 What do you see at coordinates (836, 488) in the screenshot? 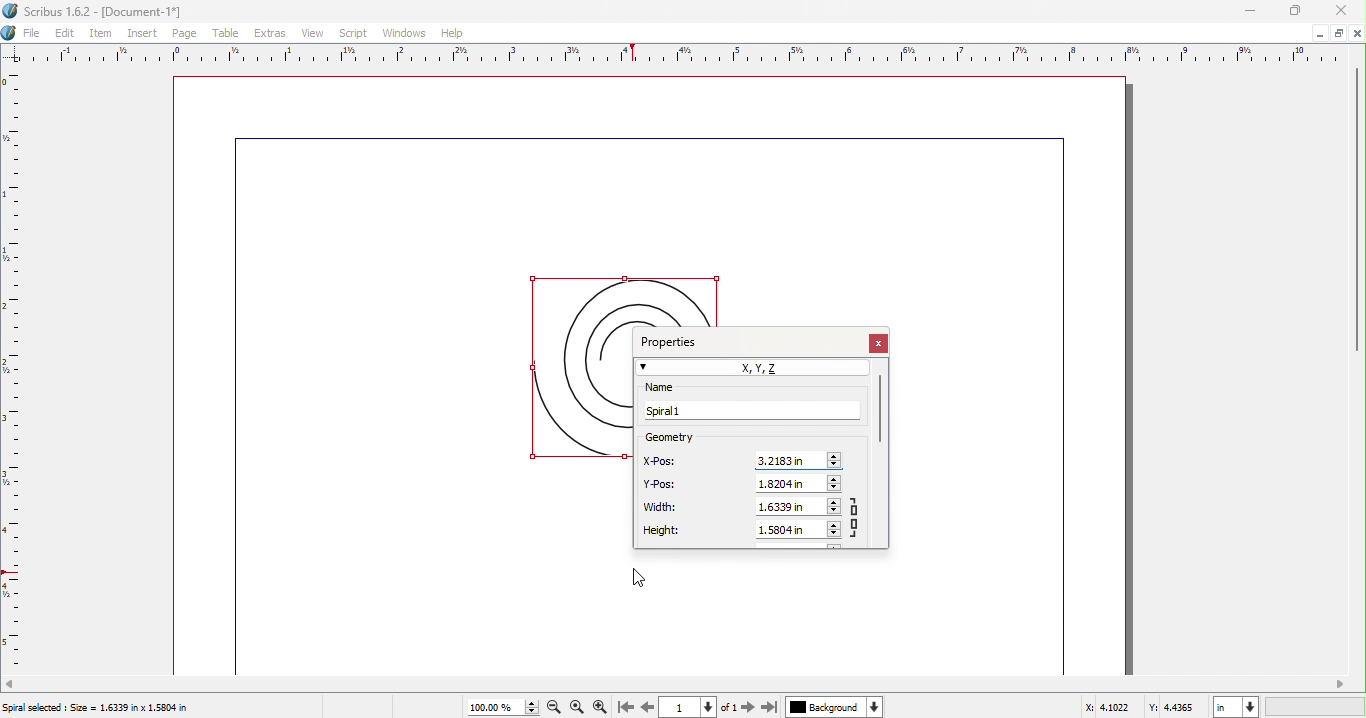
I see `decrease Y-pos` at bounding box center [836, 488].